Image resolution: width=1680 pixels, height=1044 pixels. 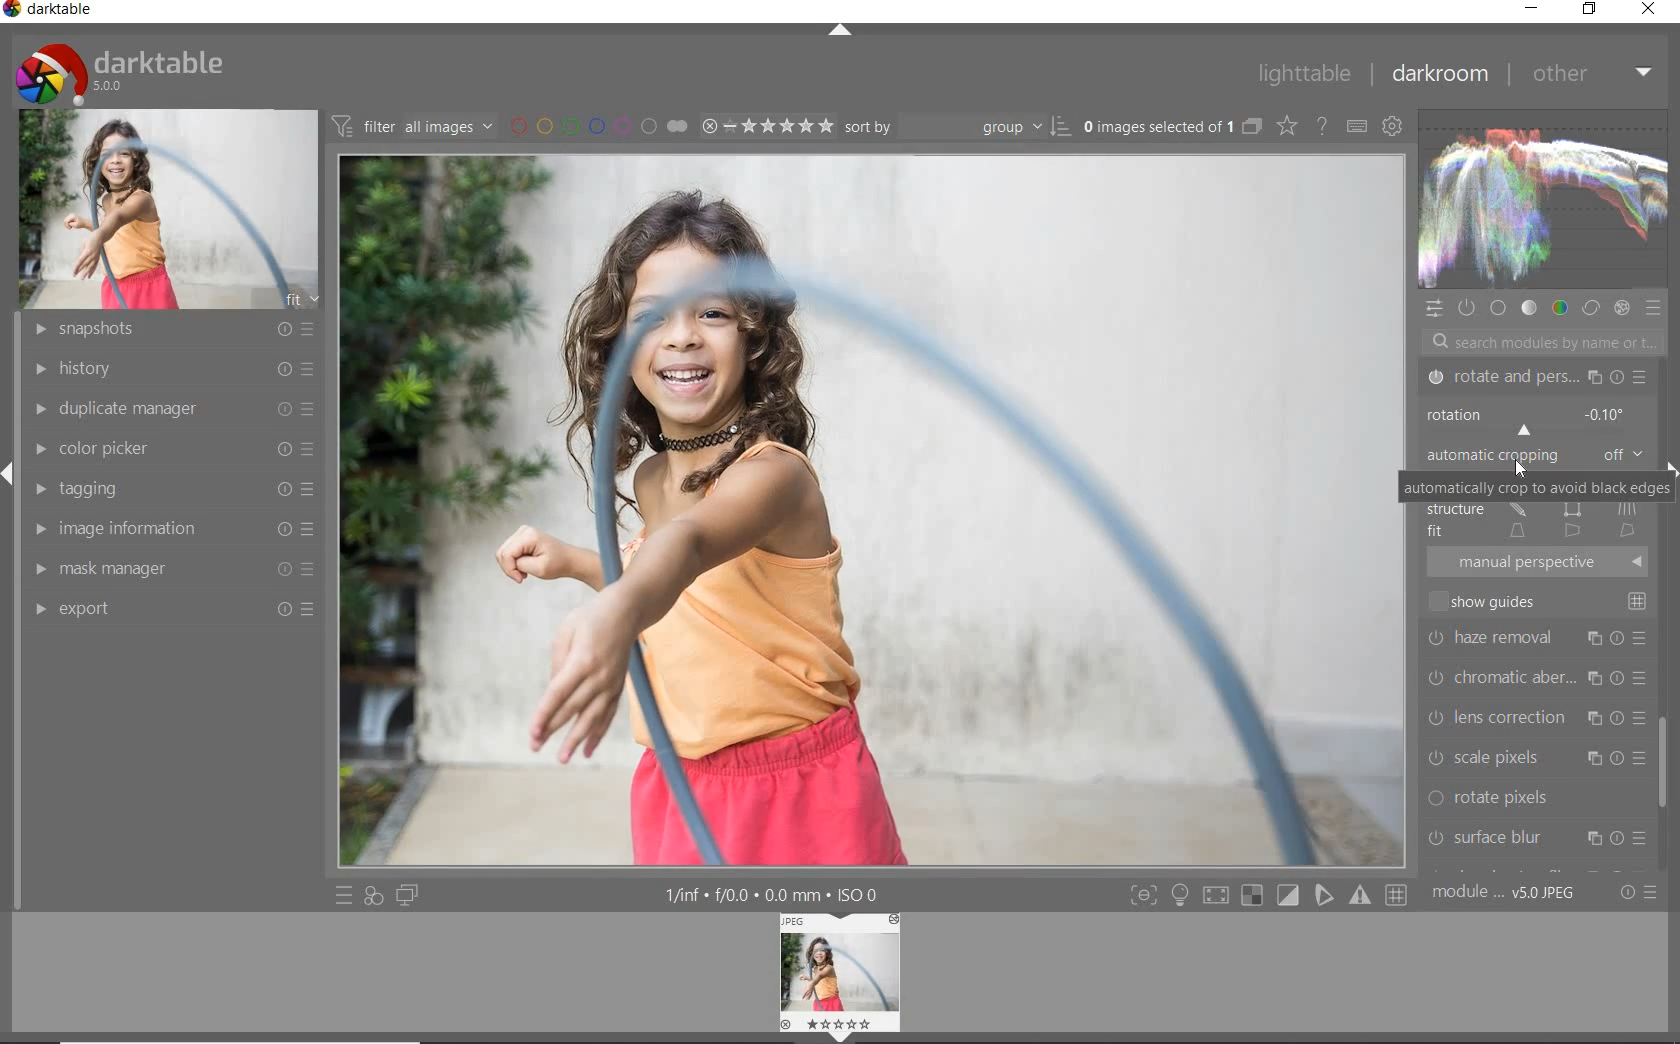 I want to click on image, so click(x=168, y=210).